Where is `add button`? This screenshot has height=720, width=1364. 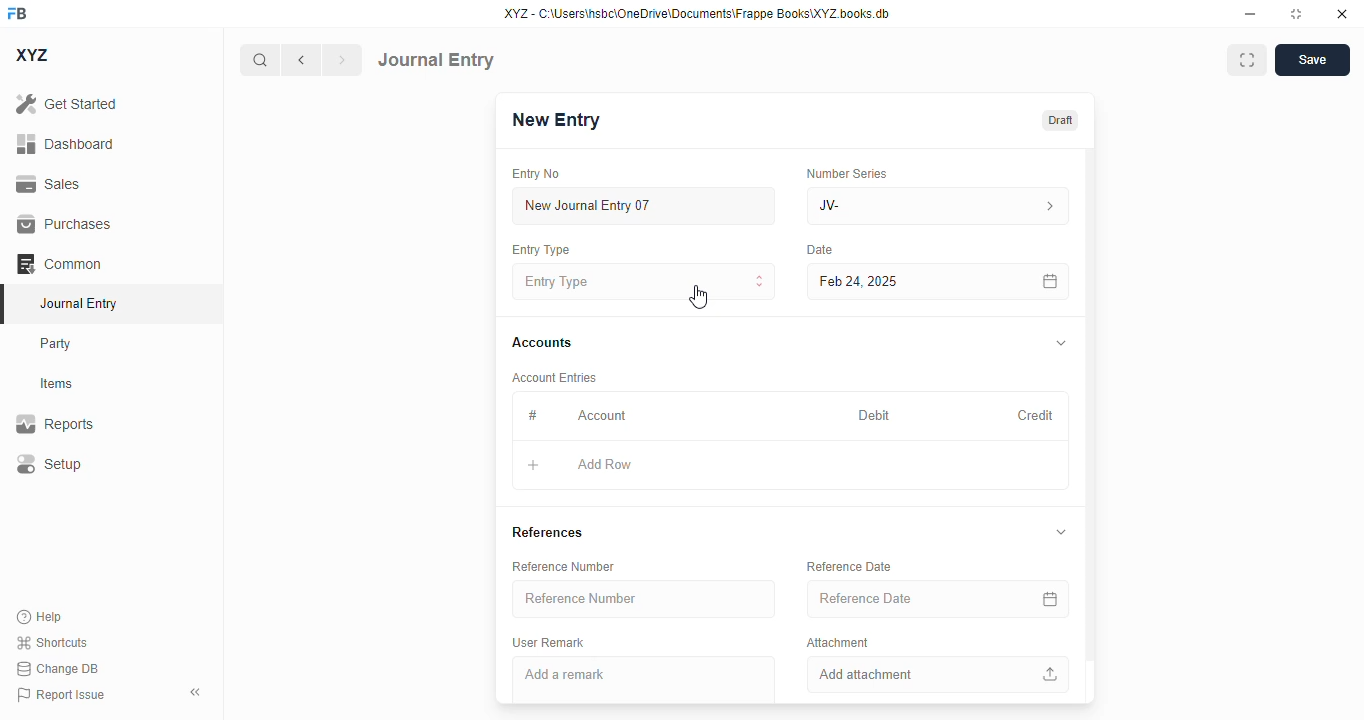
add button is located at coordinates (534, 465).